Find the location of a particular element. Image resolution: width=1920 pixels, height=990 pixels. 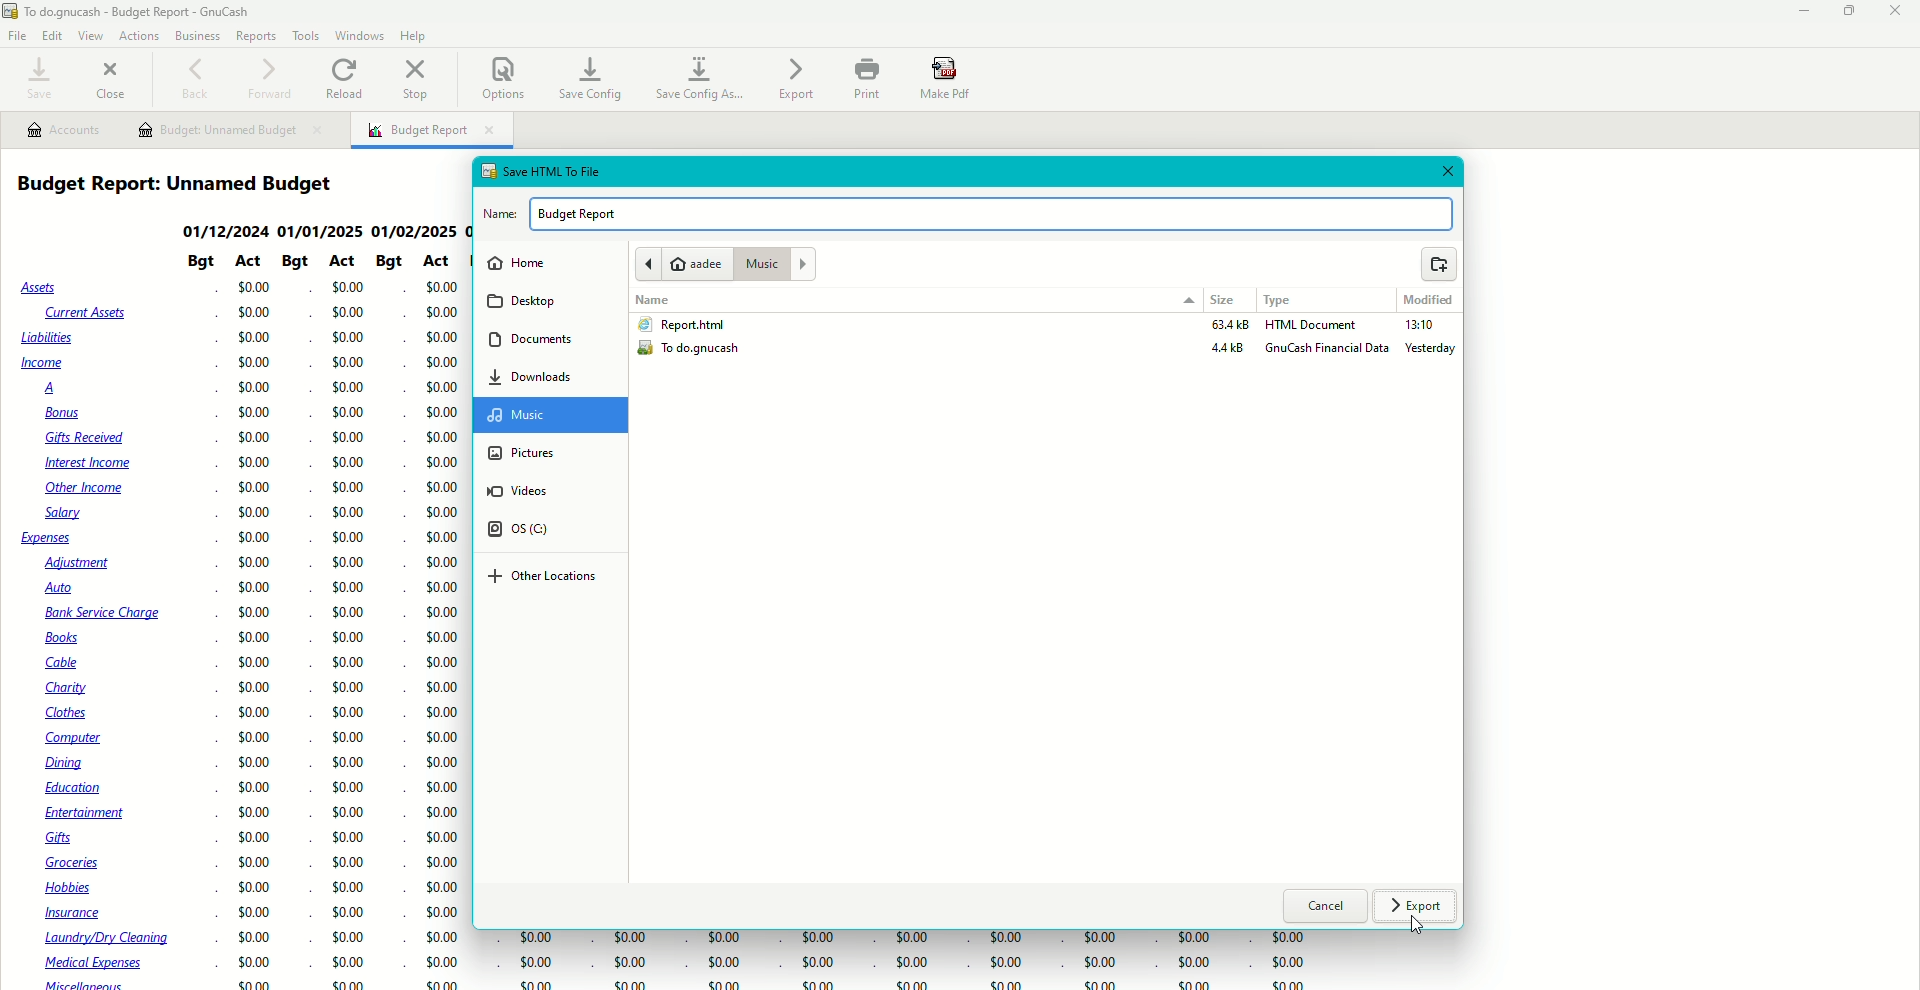

Values is located at coordinates (341, 635).